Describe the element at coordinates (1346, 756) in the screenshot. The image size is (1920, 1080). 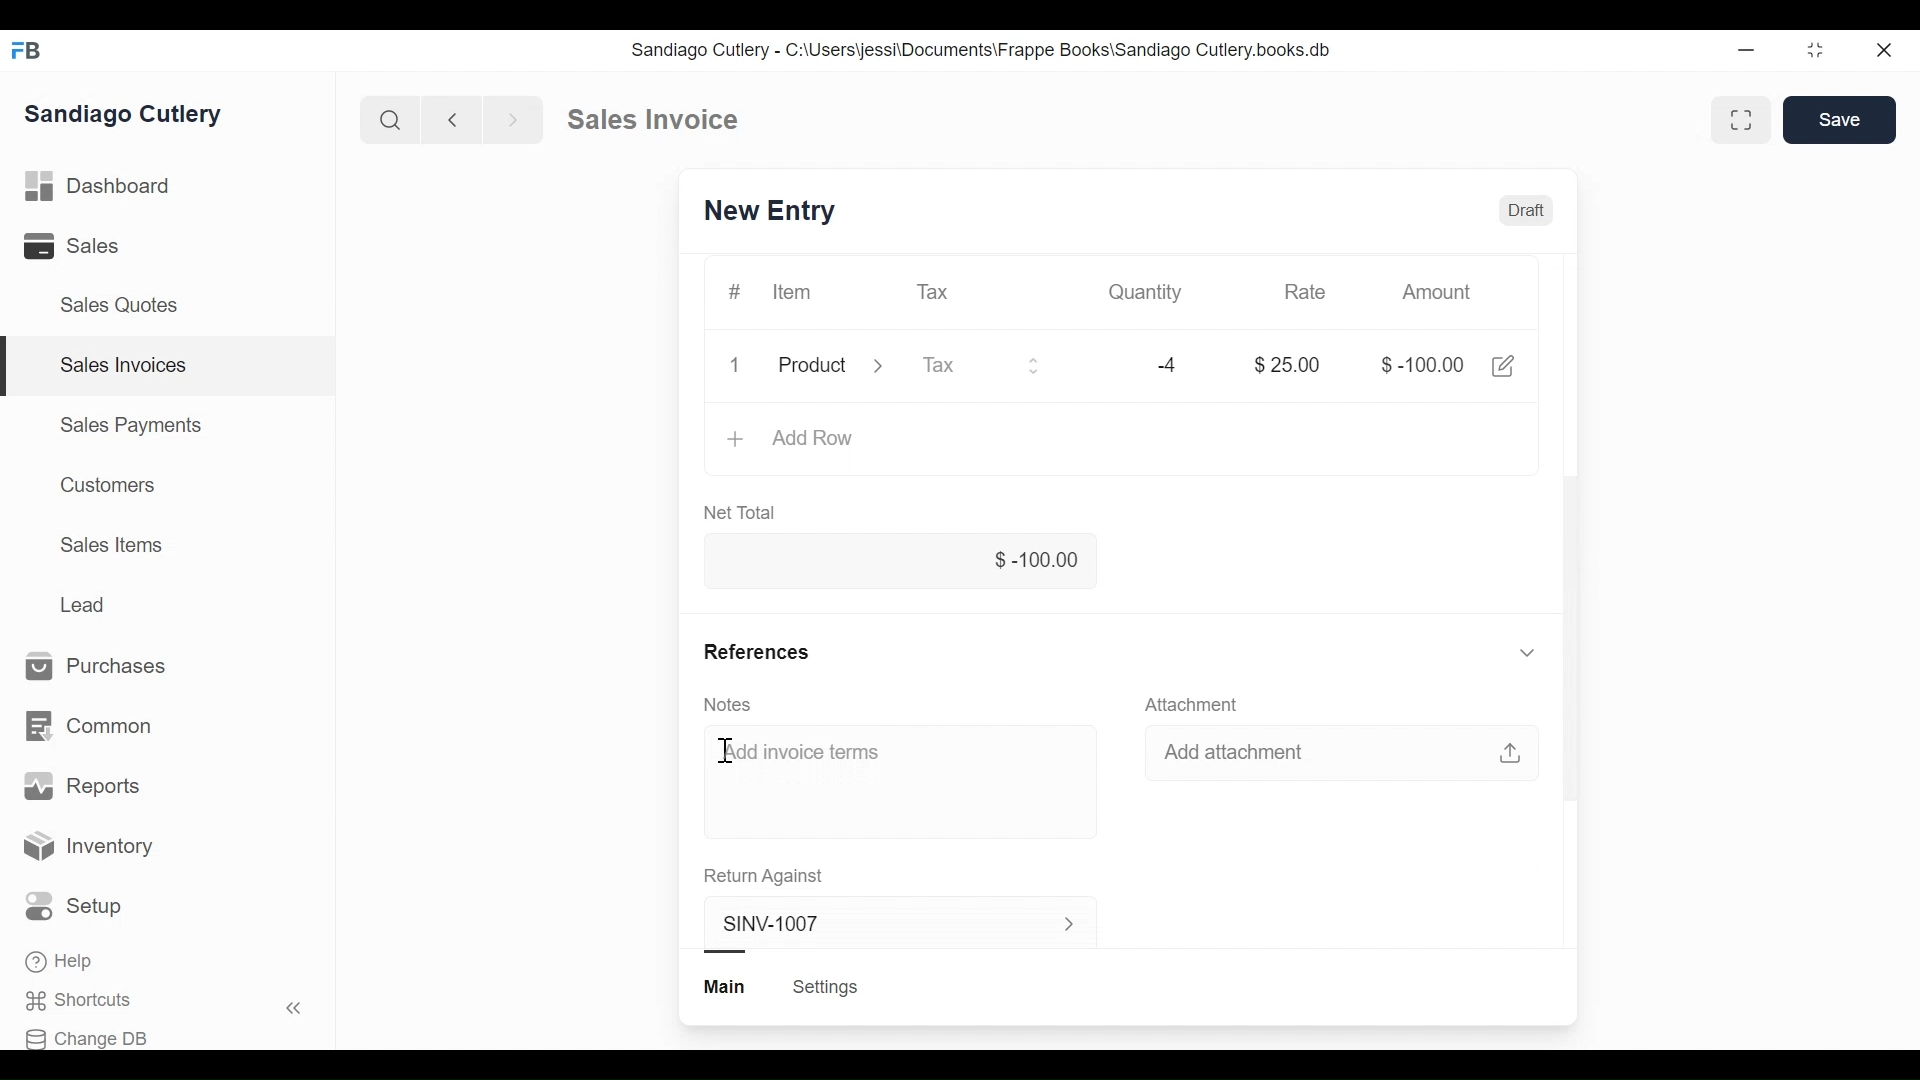
I see `Add attachment` at that location.